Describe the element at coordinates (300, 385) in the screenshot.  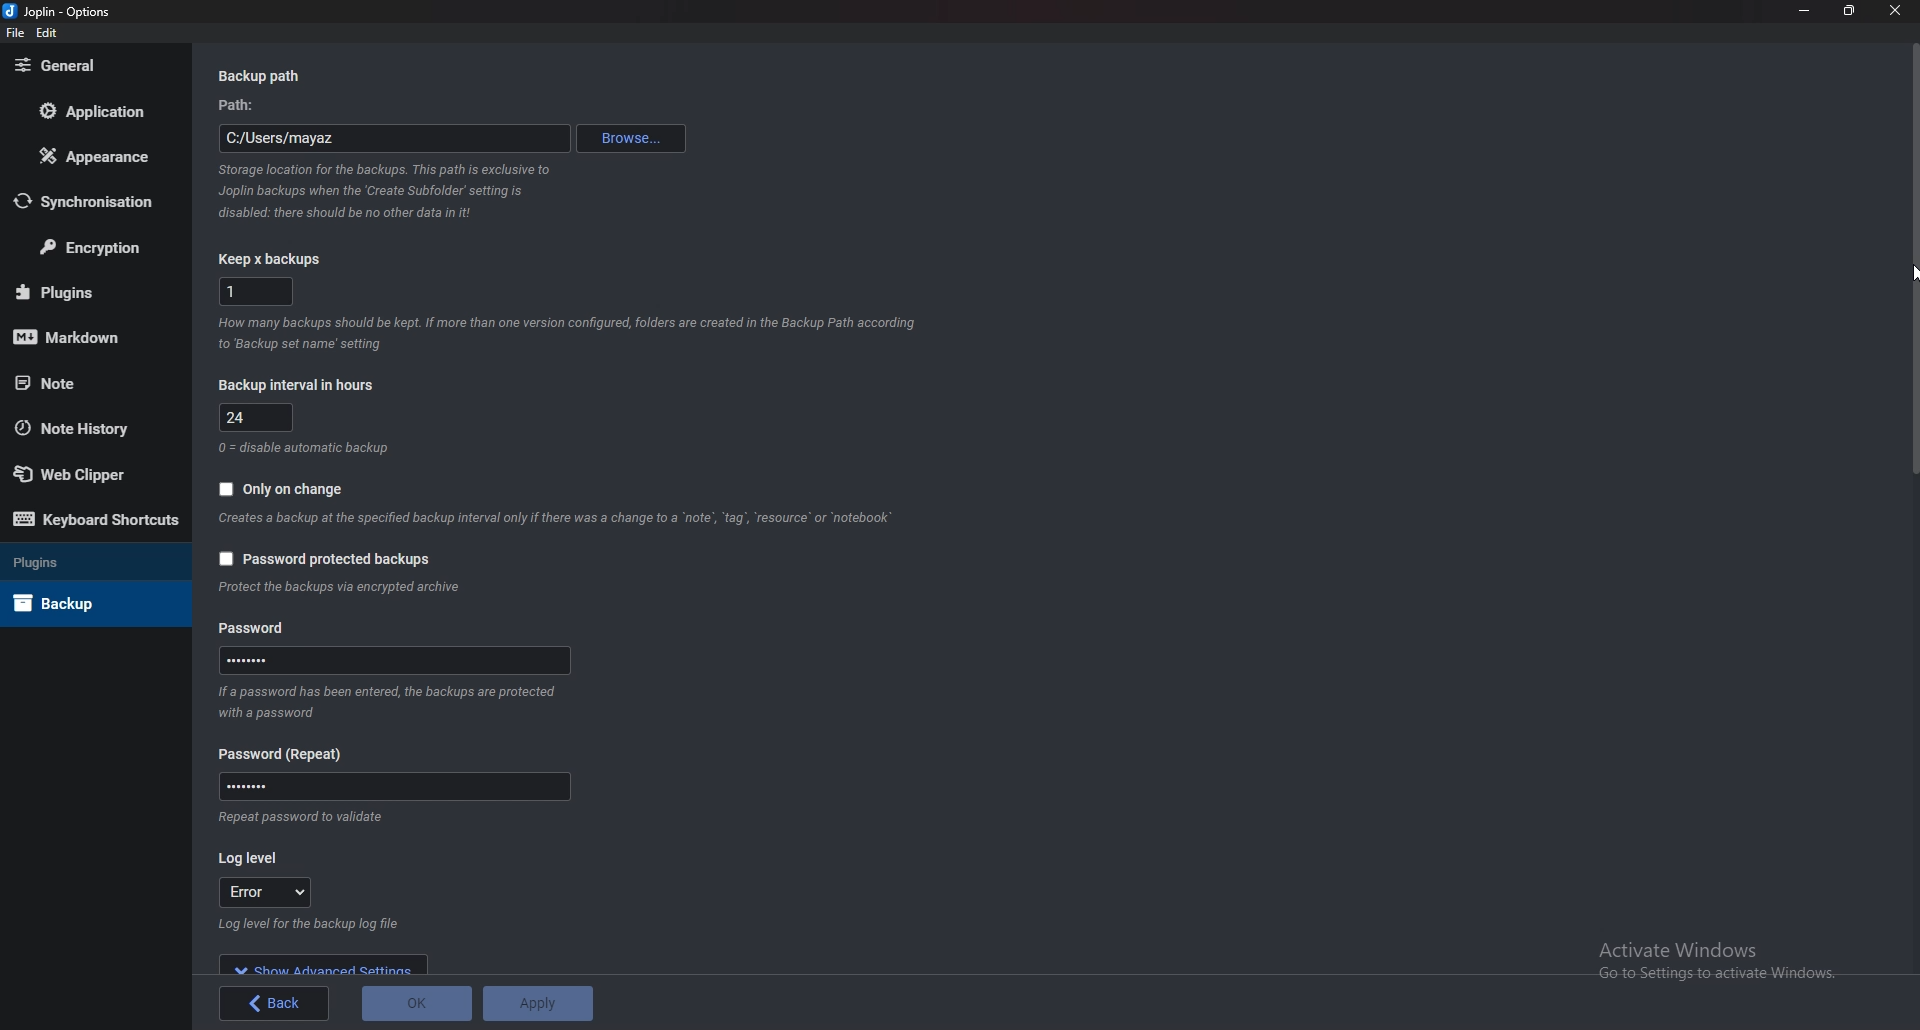
I see `Backup interval in hours` at that location.